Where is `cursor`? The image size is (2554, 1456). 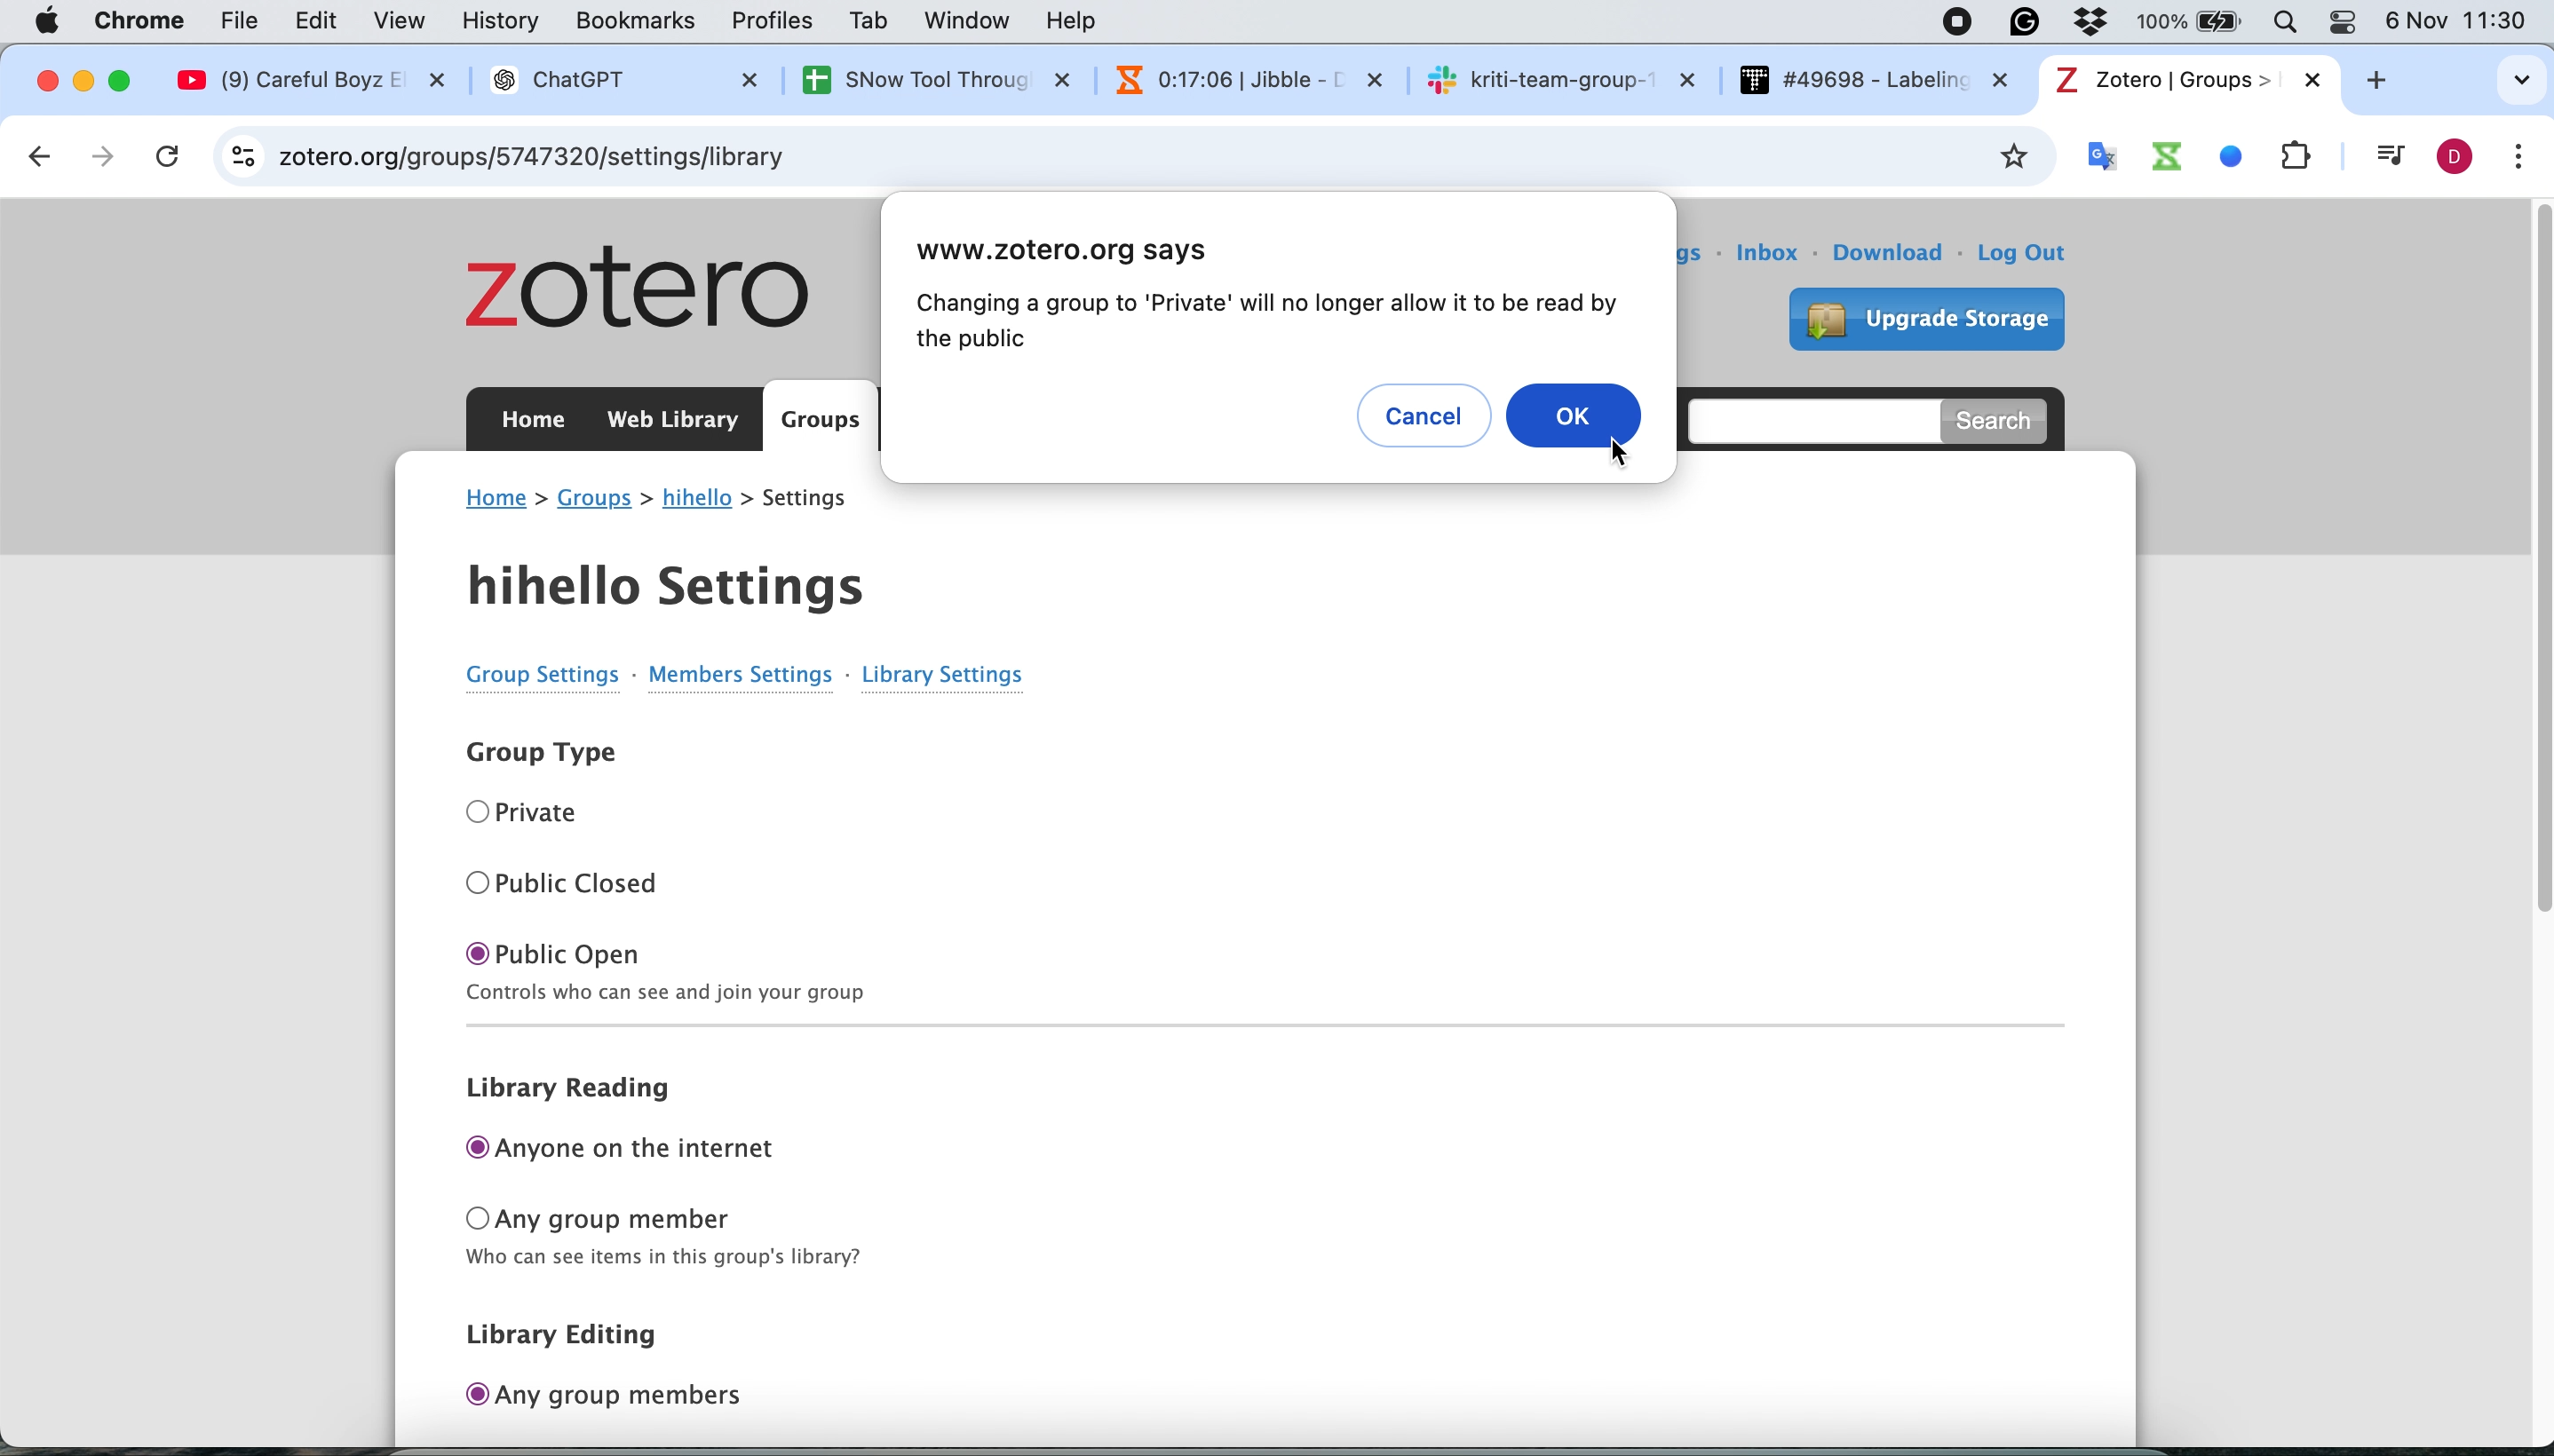 cursor is located at coordinates (1619, 452).